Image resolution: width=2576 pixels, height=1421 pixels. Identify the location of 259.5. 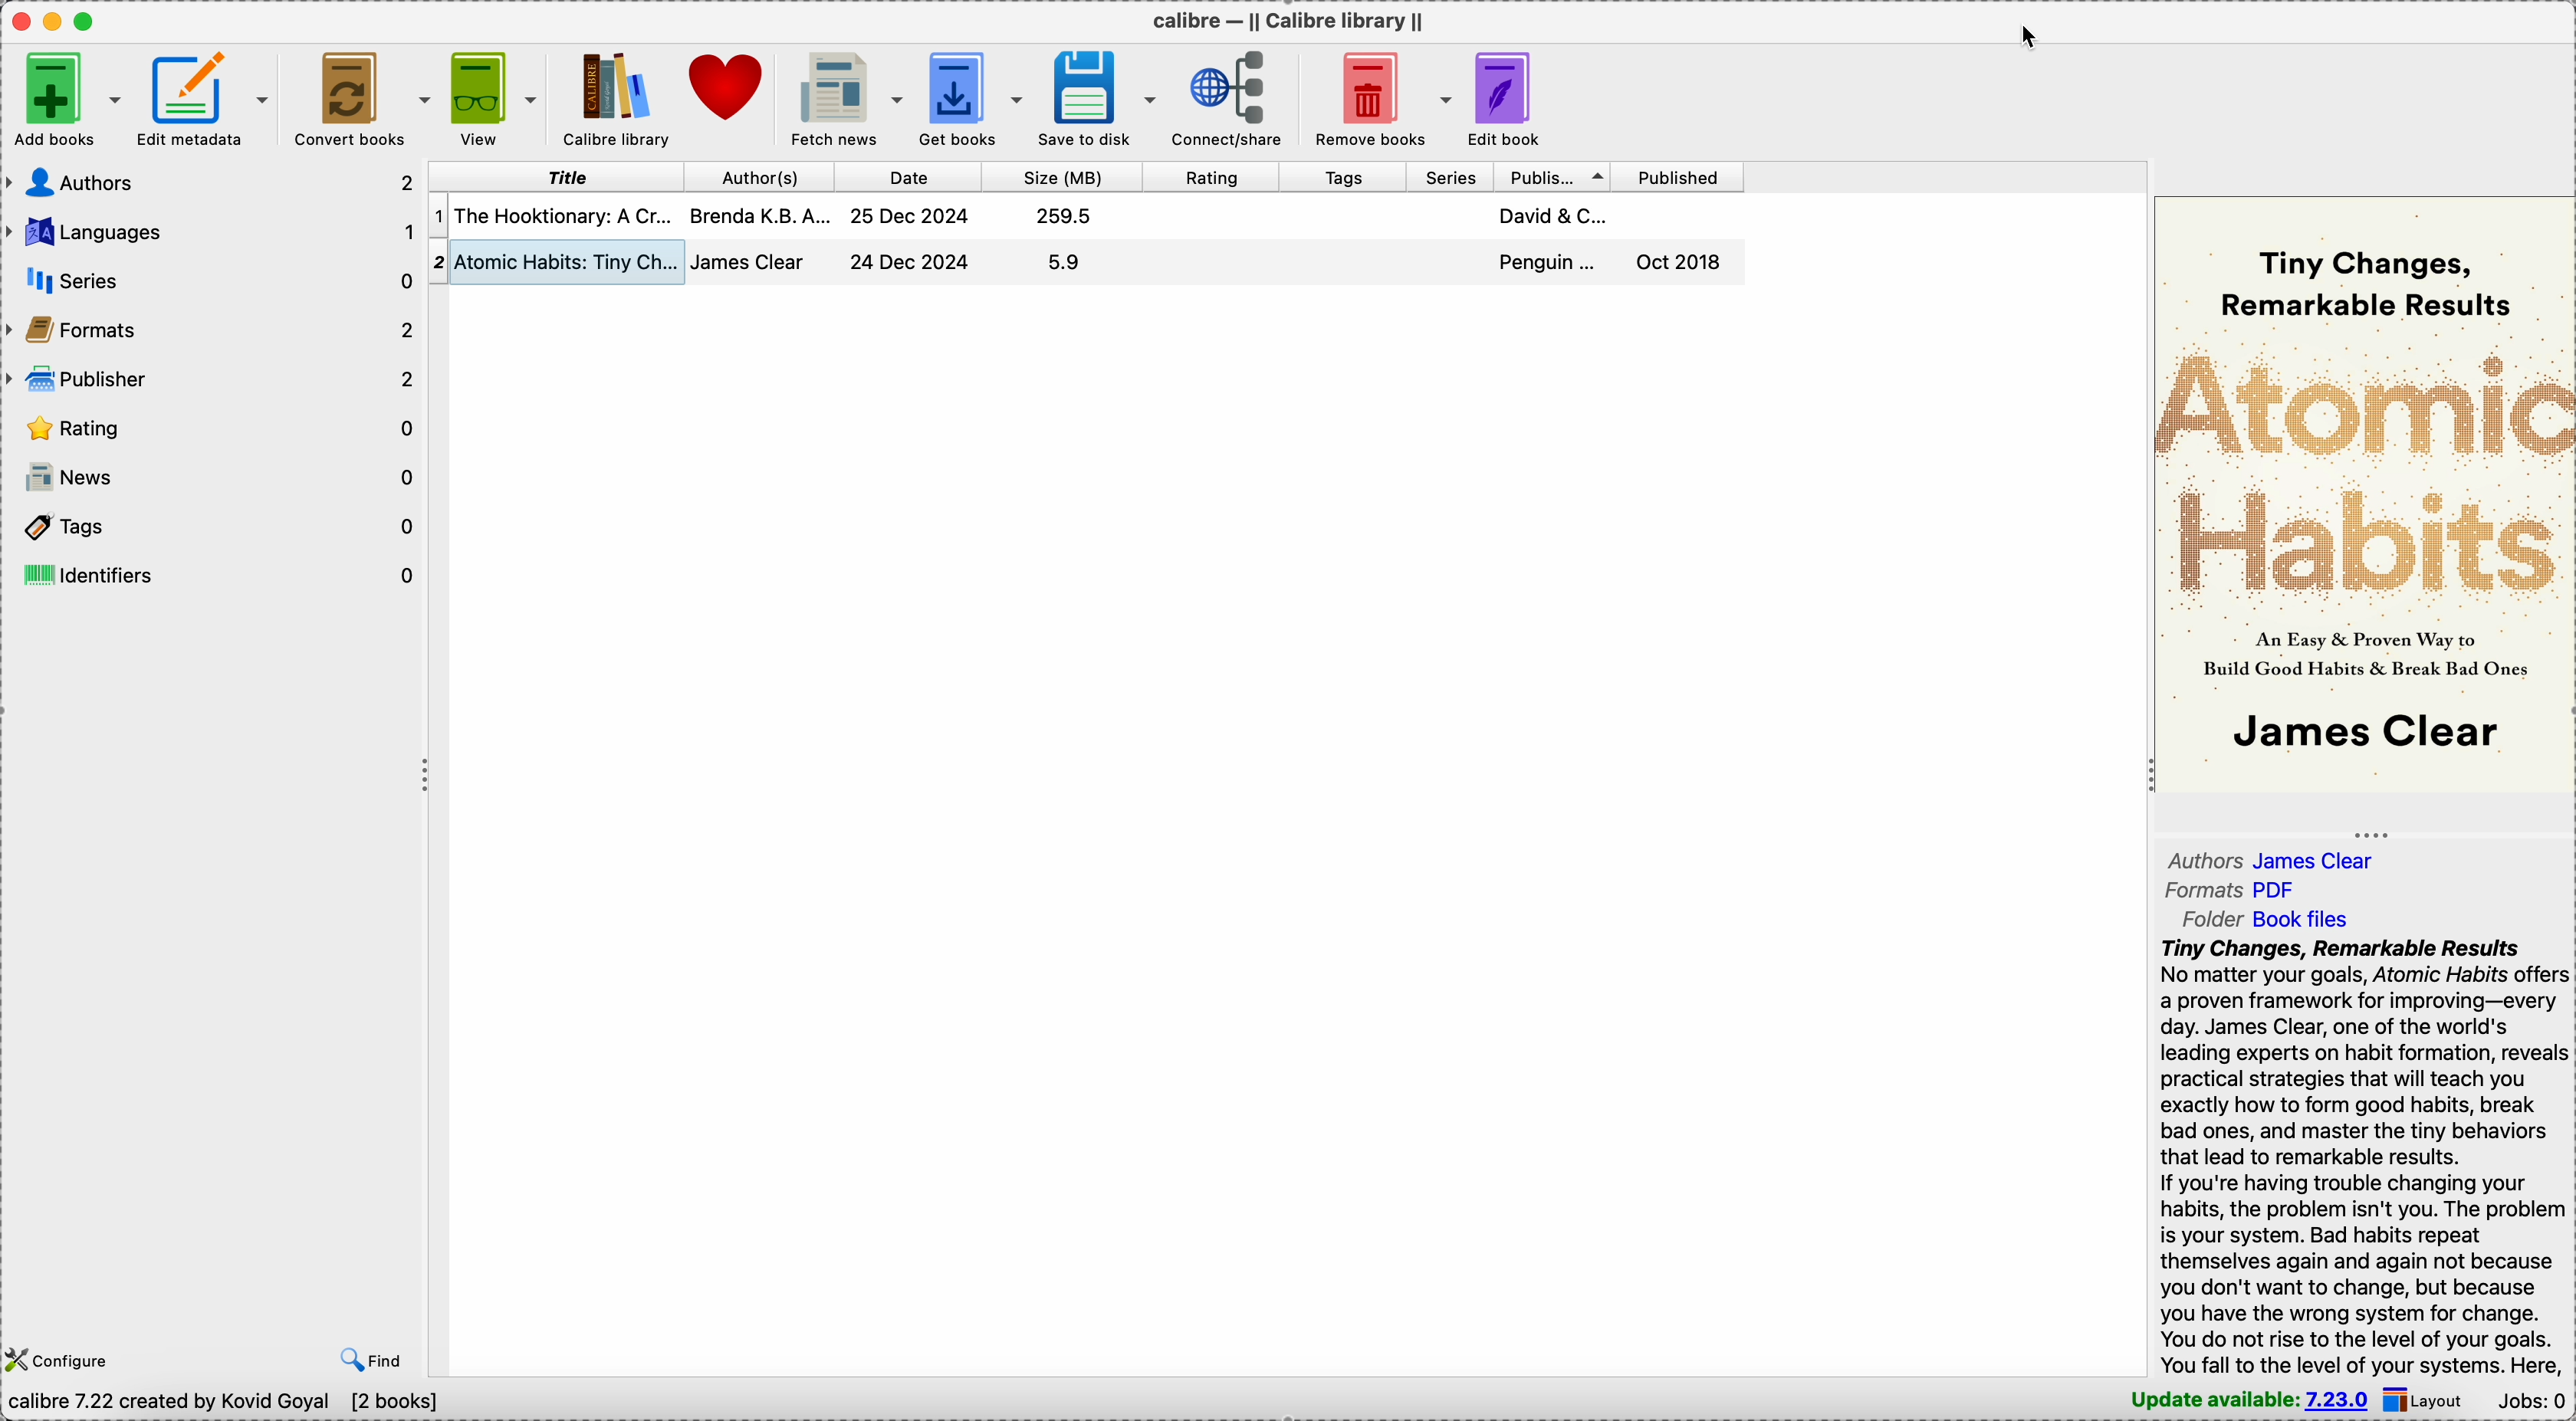
(1065, 218).